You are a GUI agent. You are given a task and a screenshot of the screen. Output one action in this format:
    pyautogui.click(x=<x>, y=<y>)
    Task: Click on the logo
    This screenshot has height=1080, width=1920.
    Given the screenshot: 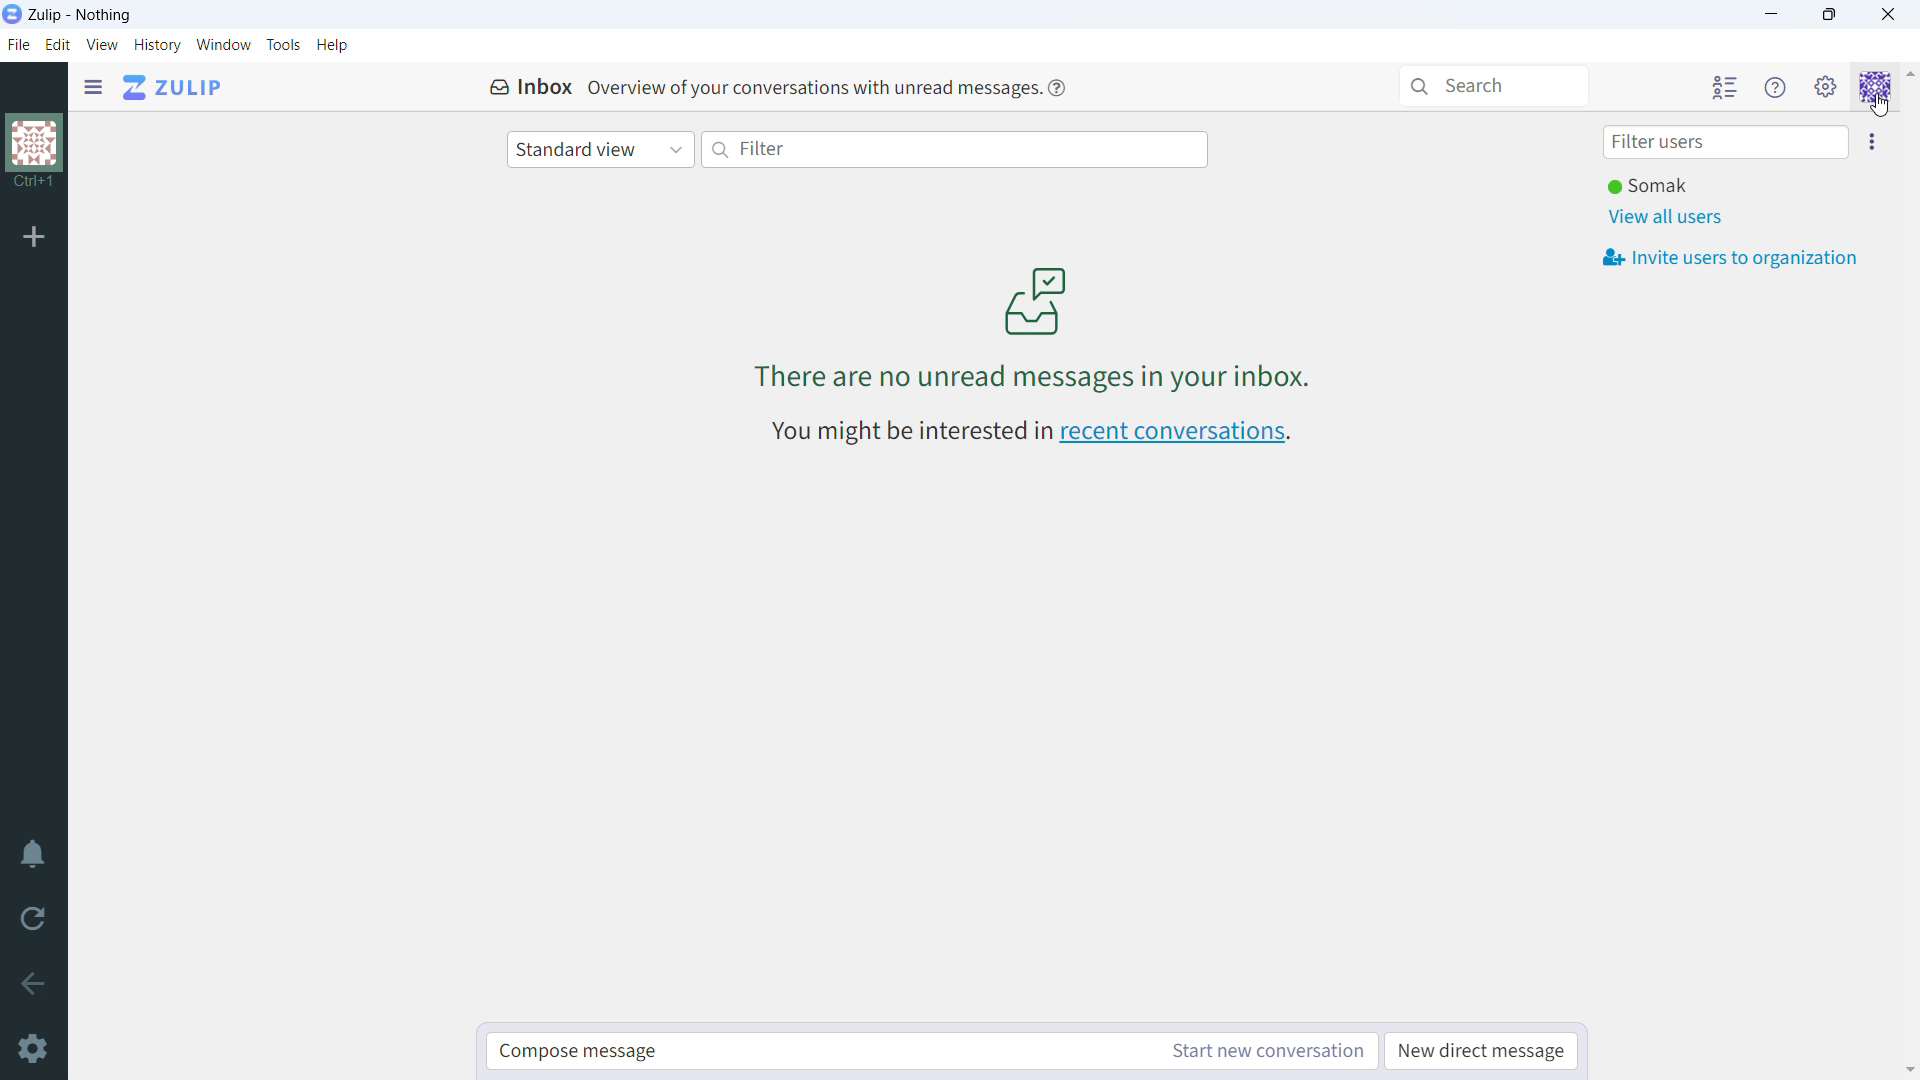 What is the action you would take?
    pyautogui.click(x=12, y=15)
    